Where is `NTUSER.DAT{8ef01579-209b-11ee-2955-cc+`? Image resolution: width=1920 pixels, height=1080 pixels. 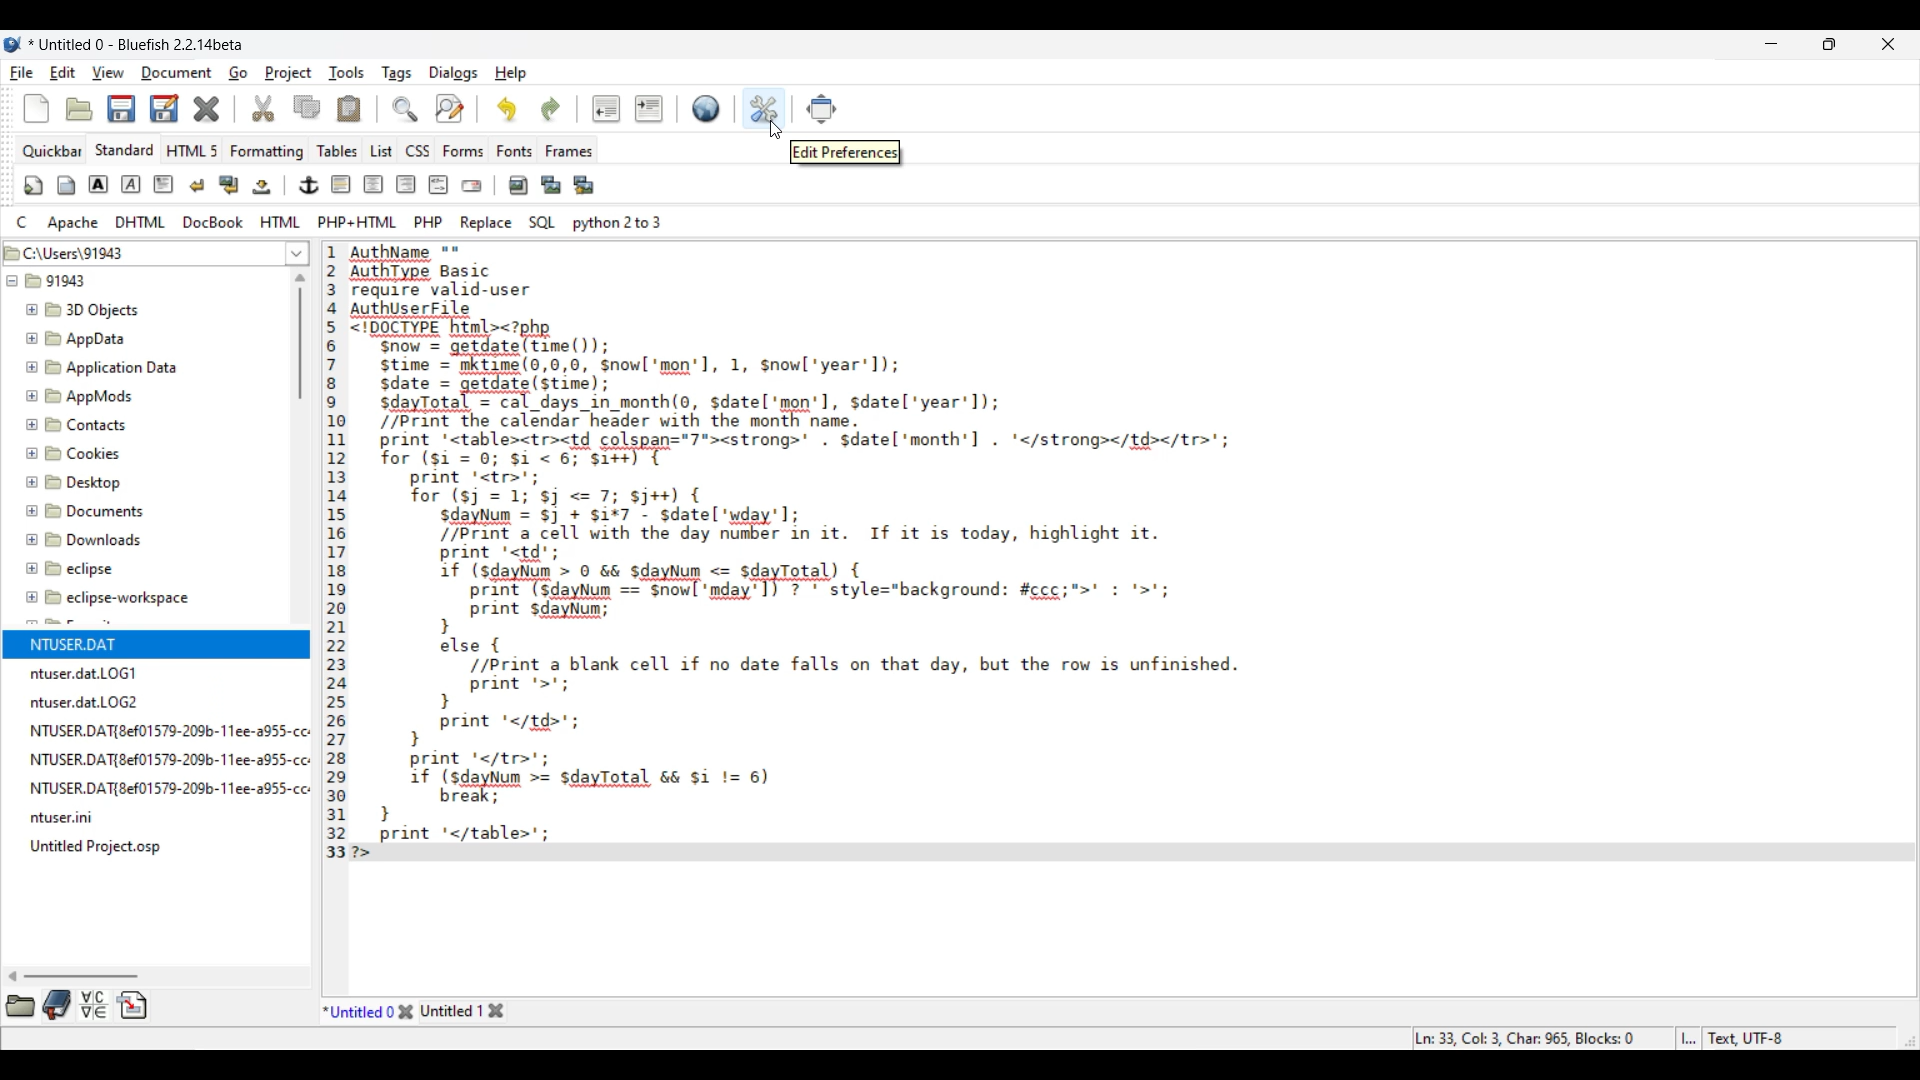
NTUSER.DAT{8ef01579-209b-11ee-2955-cc+ is located at coordinates (170, 727).